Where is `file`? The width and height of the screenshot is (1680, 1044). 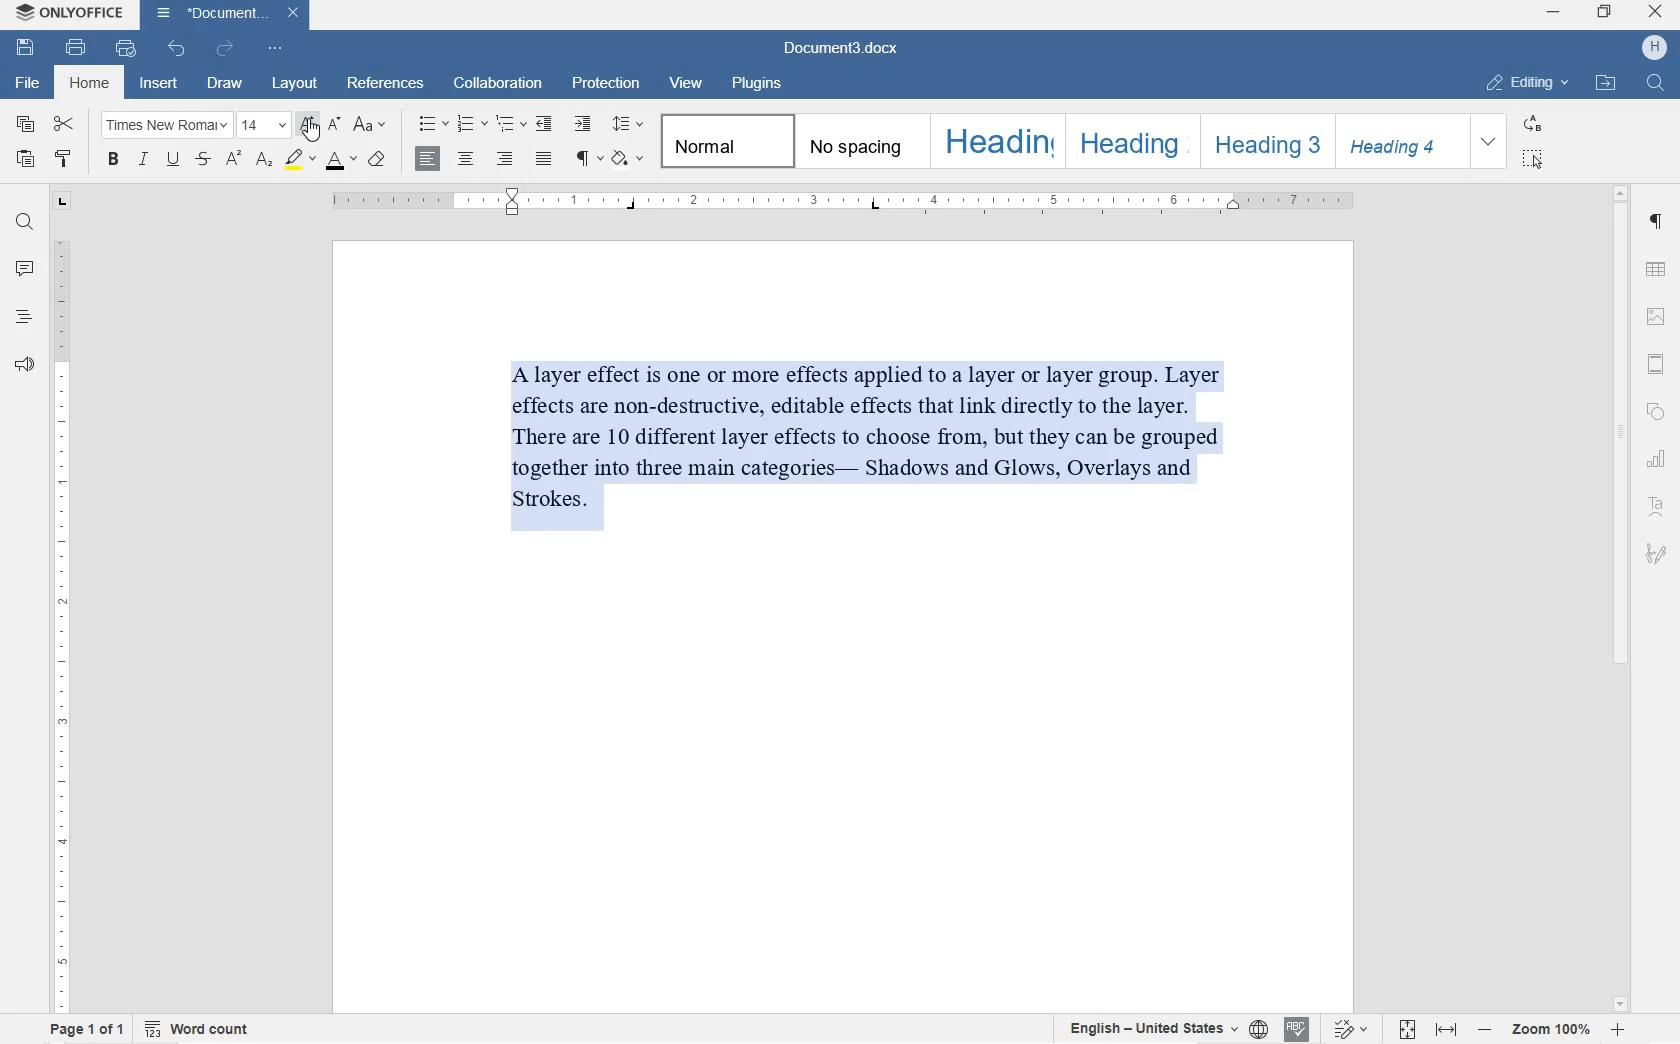
file is located at coordinates (23, 83).